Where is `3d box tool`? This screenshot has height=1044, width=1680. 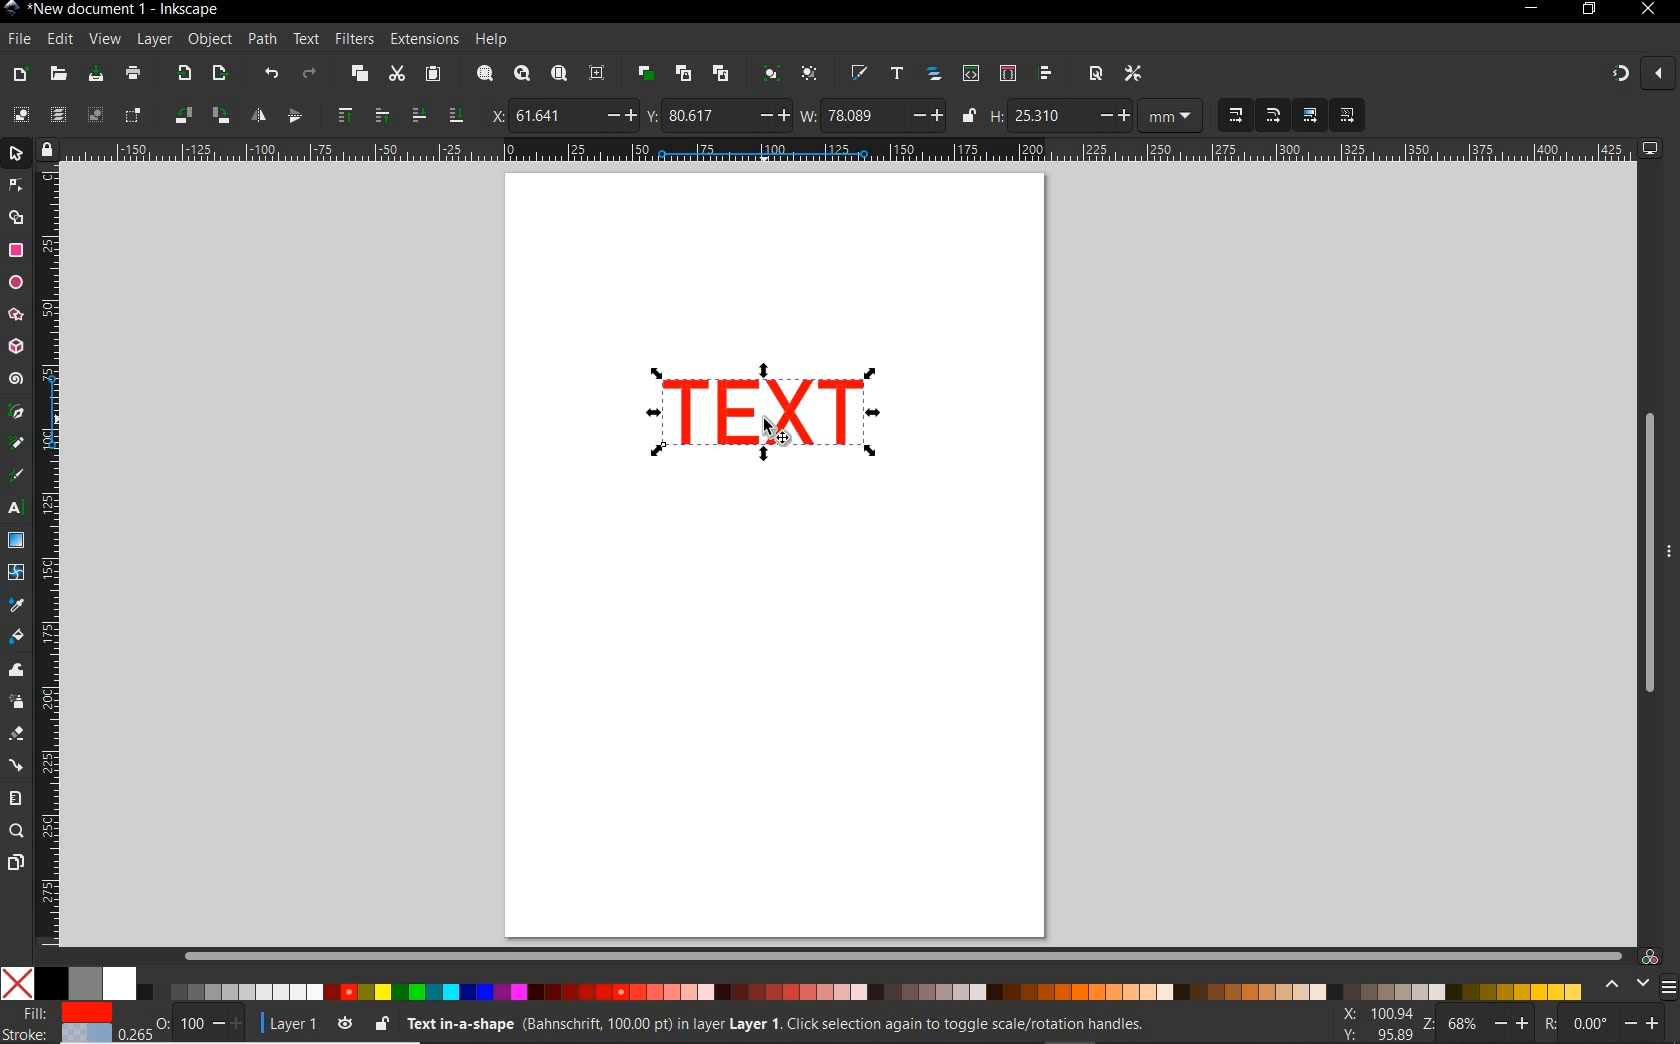
3d box tool is located at coordinates (18, 345).